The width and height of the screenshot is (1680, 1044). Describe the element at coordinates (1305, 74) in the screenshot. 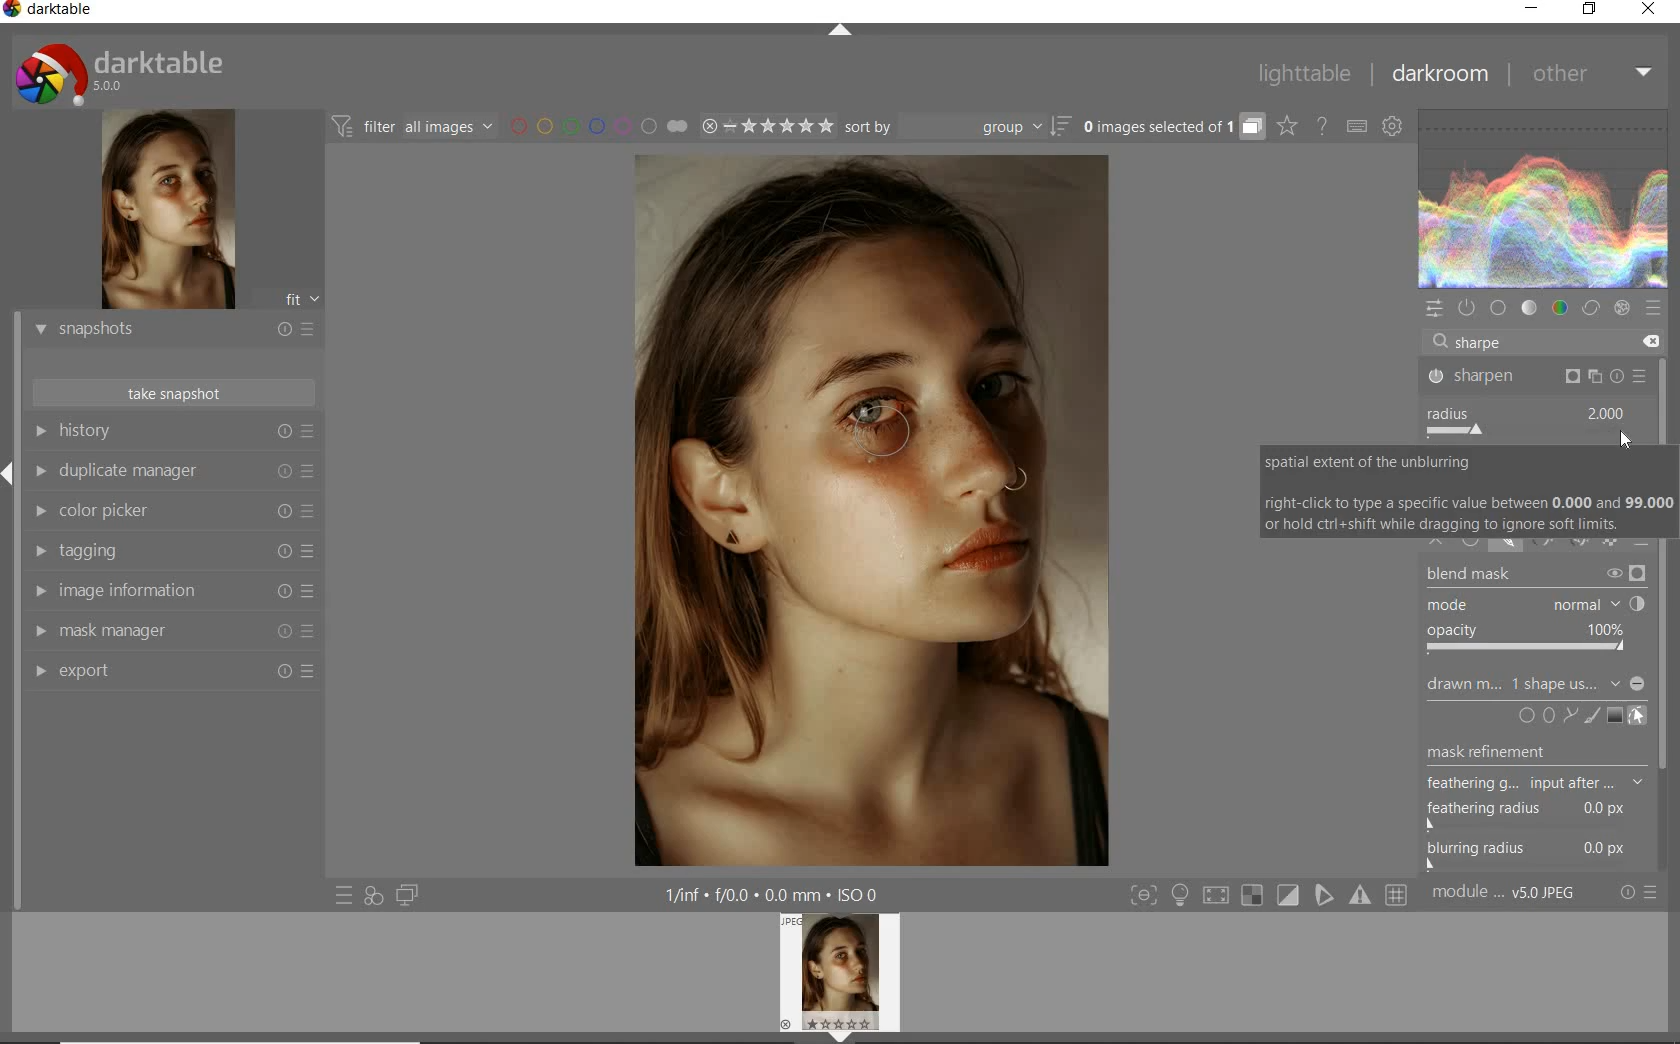

I see `lighttable` at that location.